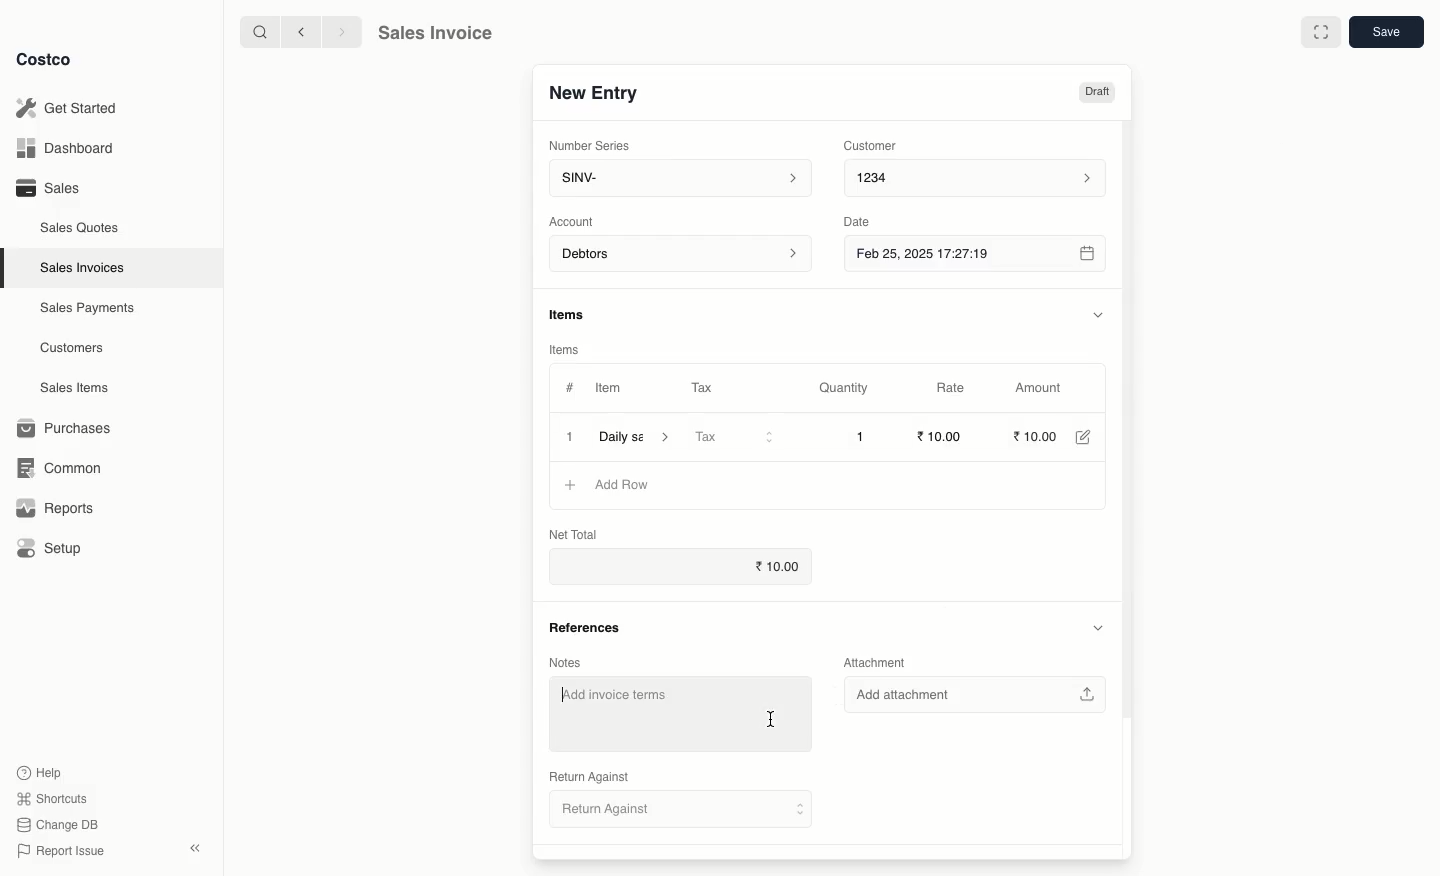  I want to click on 1, so click(570, 436).